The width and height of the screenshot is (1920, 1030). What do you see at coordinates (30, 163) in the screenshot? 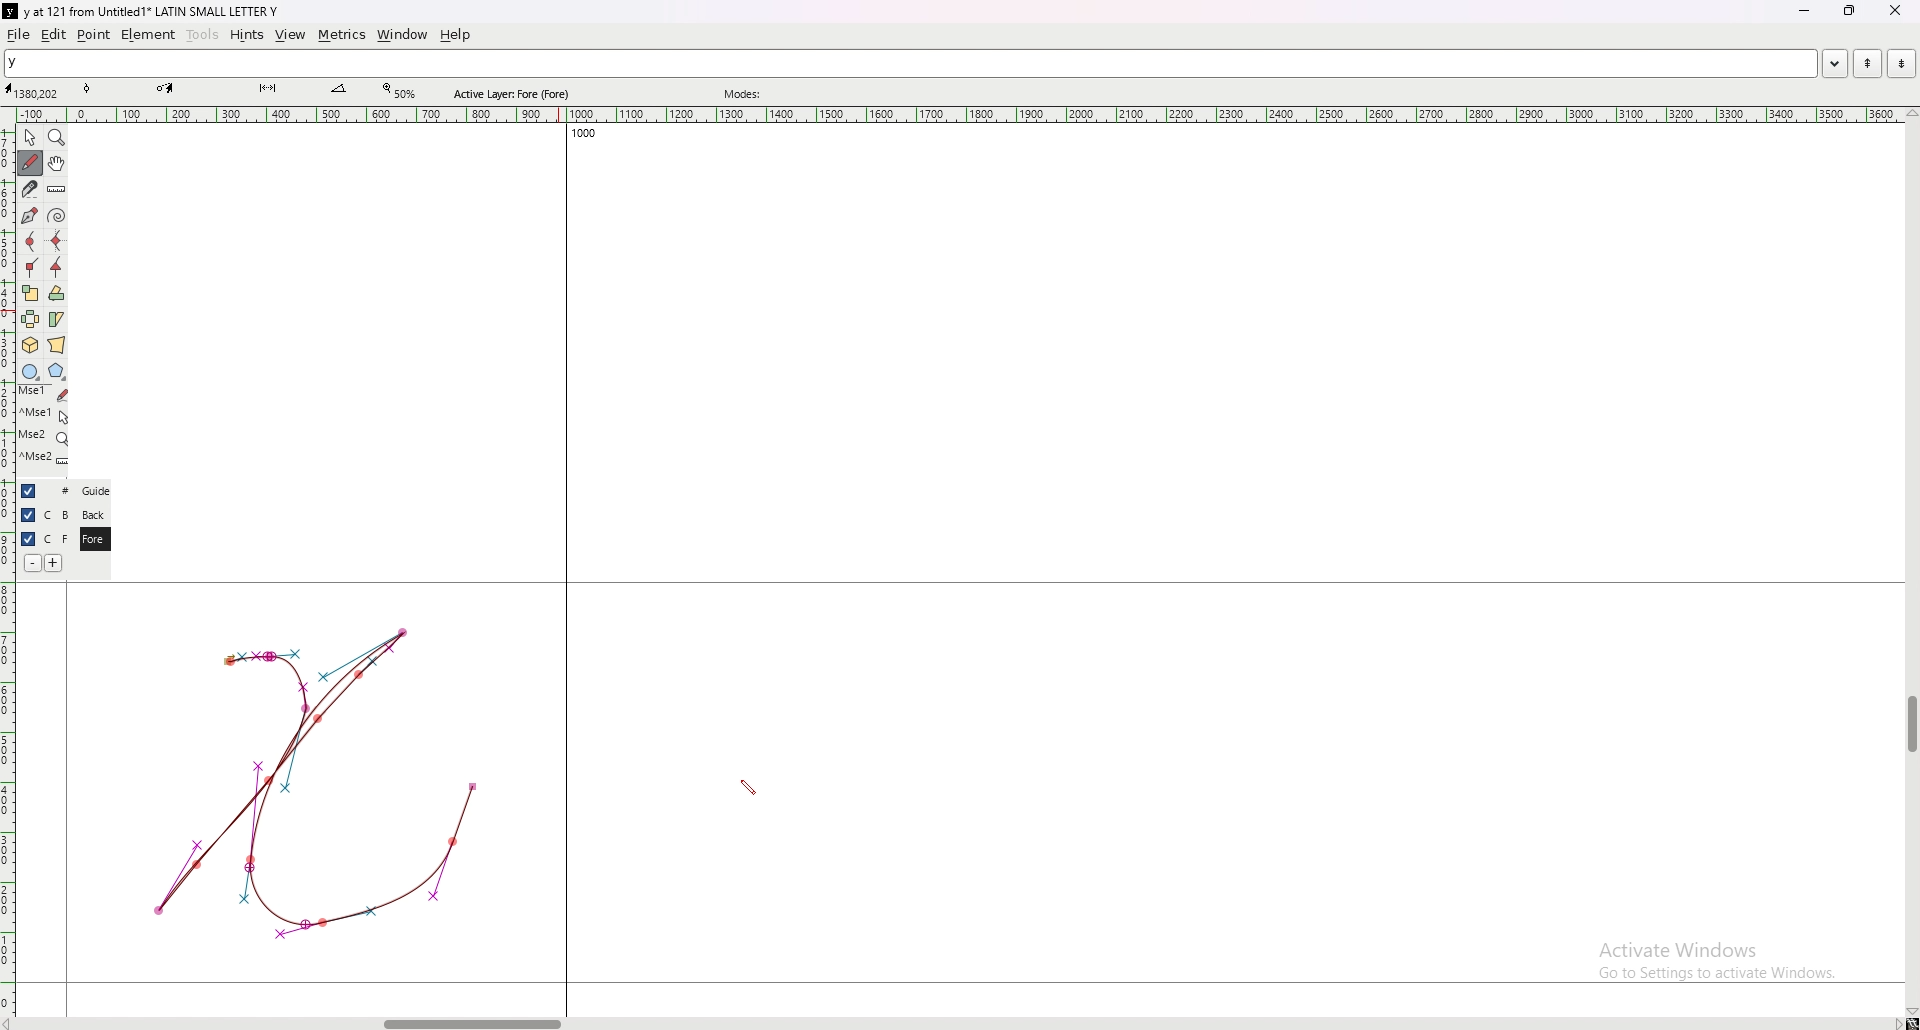
I see `draw freehand` at bounding box center [30, 163].